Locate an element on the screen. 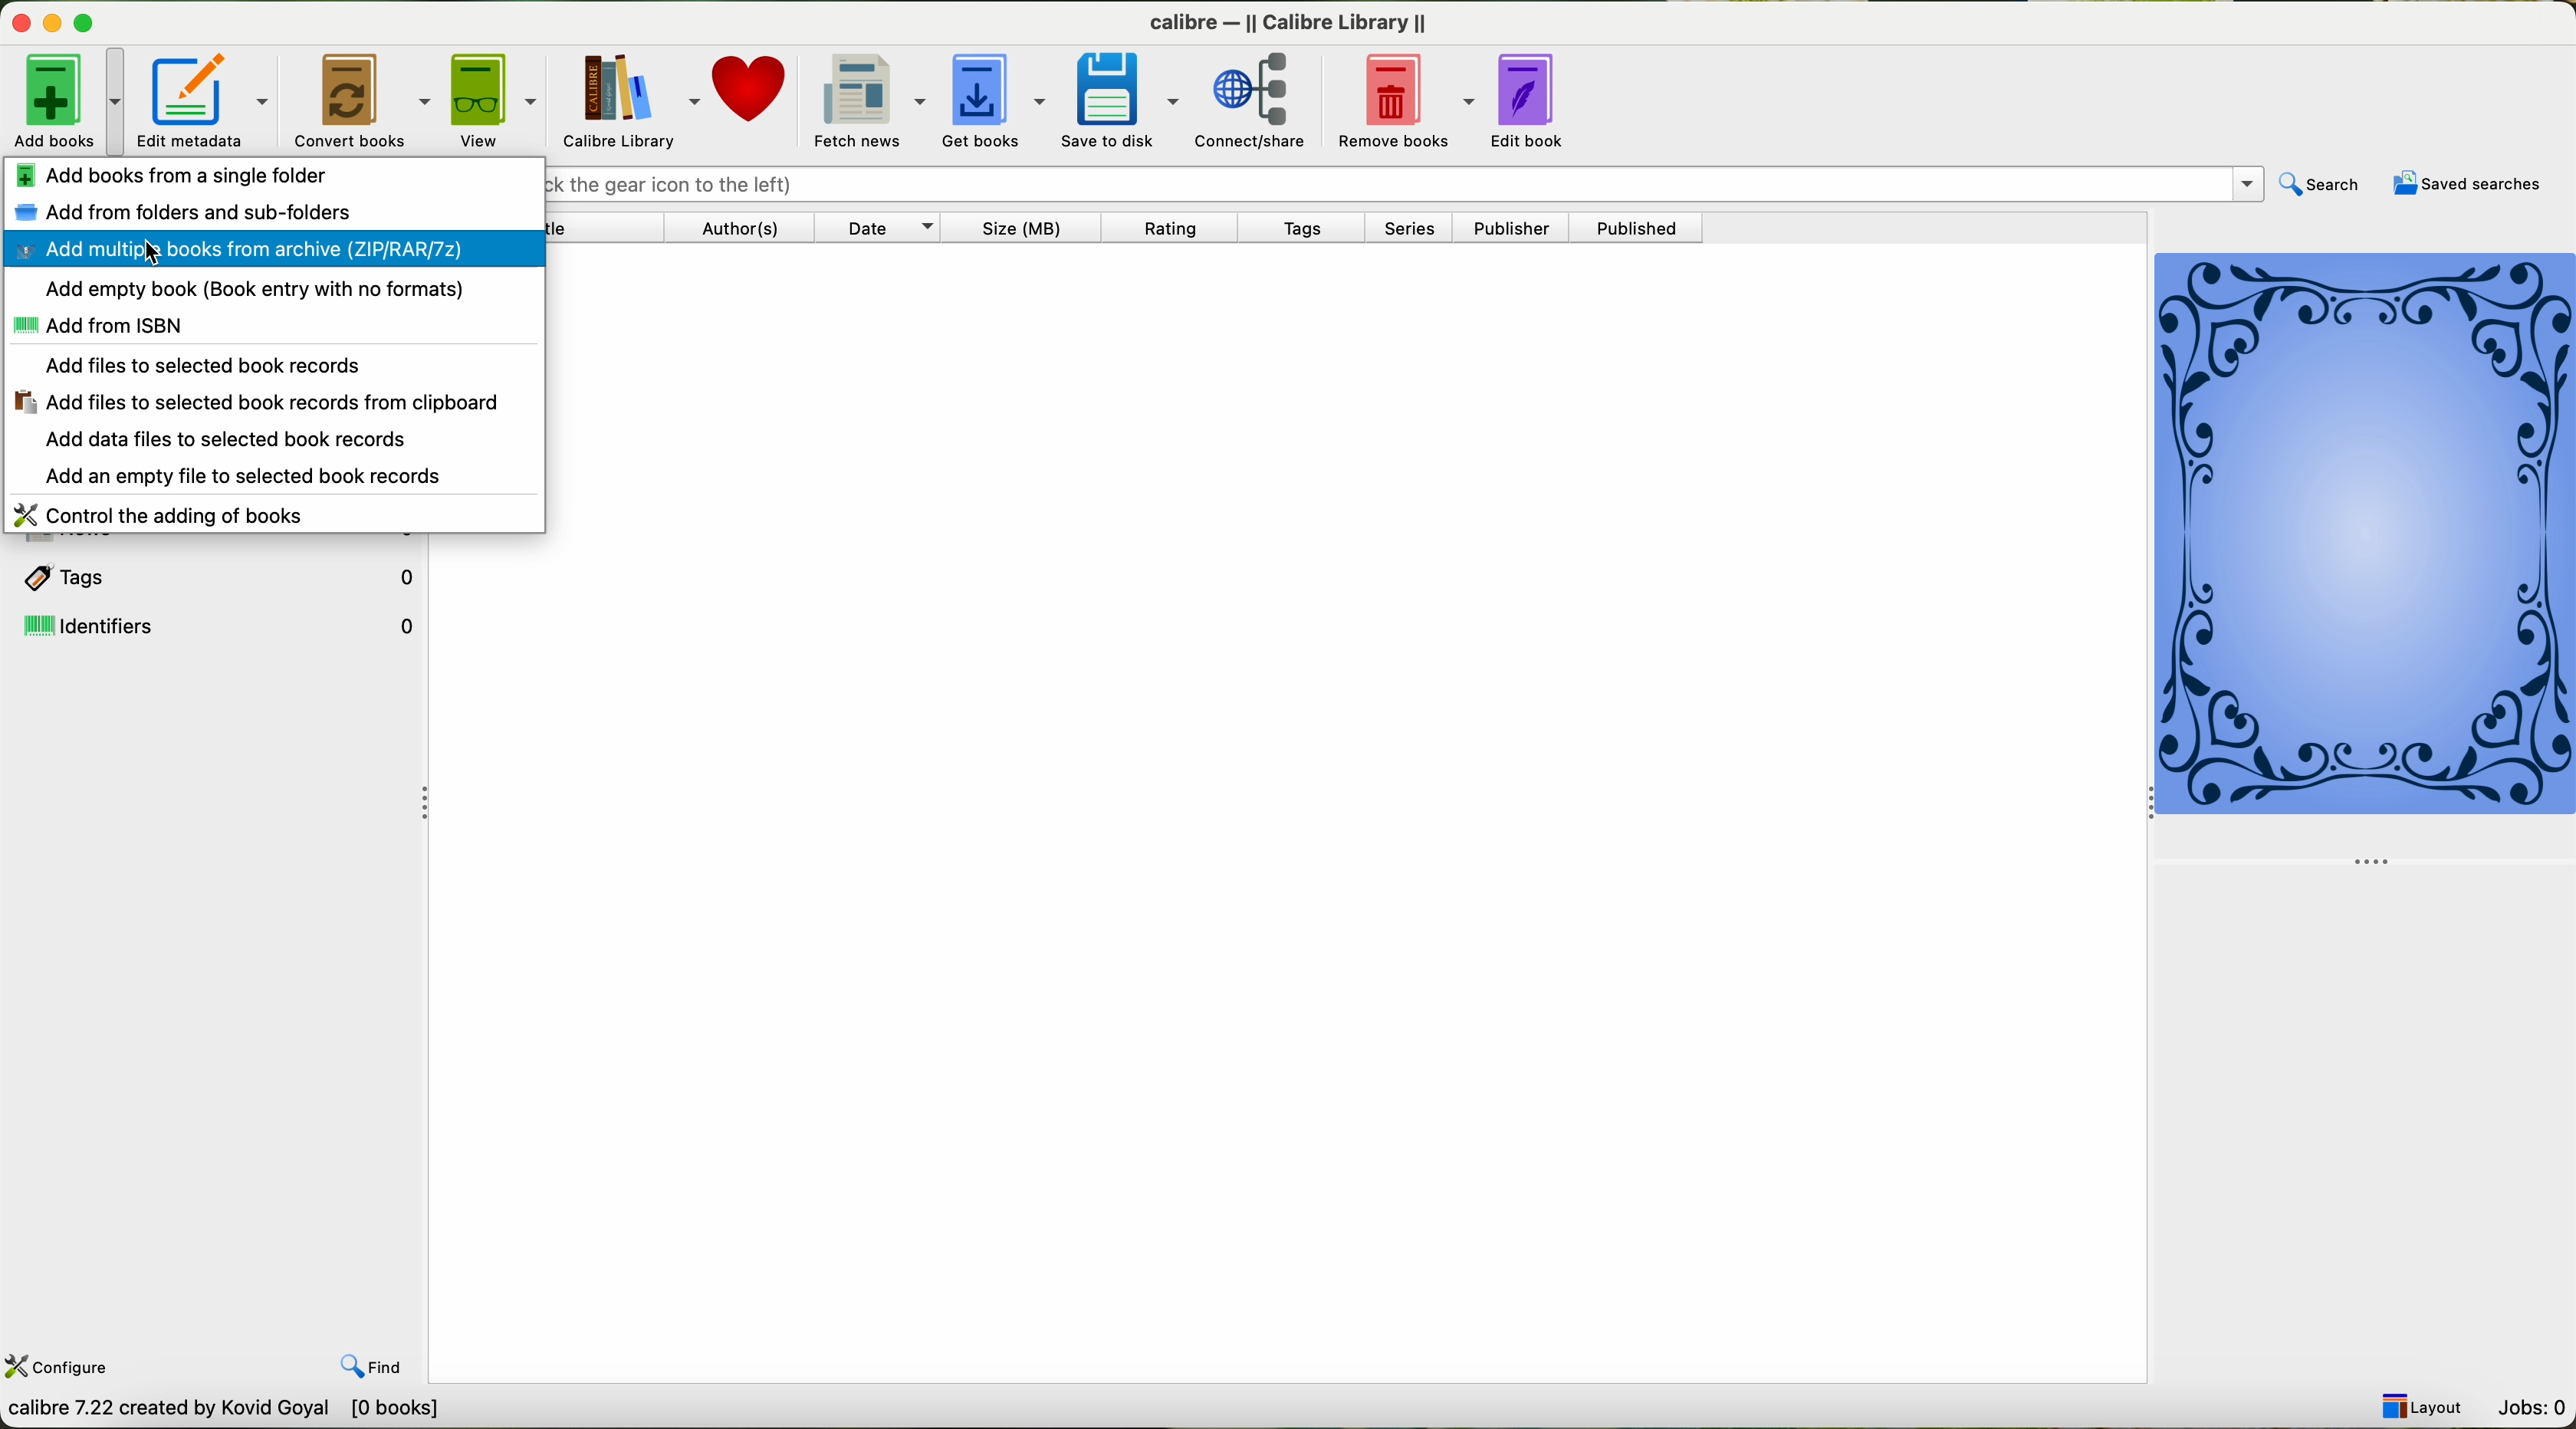 The image size is (2576, 1429). saved searches is located at coordinates (2468, 186).